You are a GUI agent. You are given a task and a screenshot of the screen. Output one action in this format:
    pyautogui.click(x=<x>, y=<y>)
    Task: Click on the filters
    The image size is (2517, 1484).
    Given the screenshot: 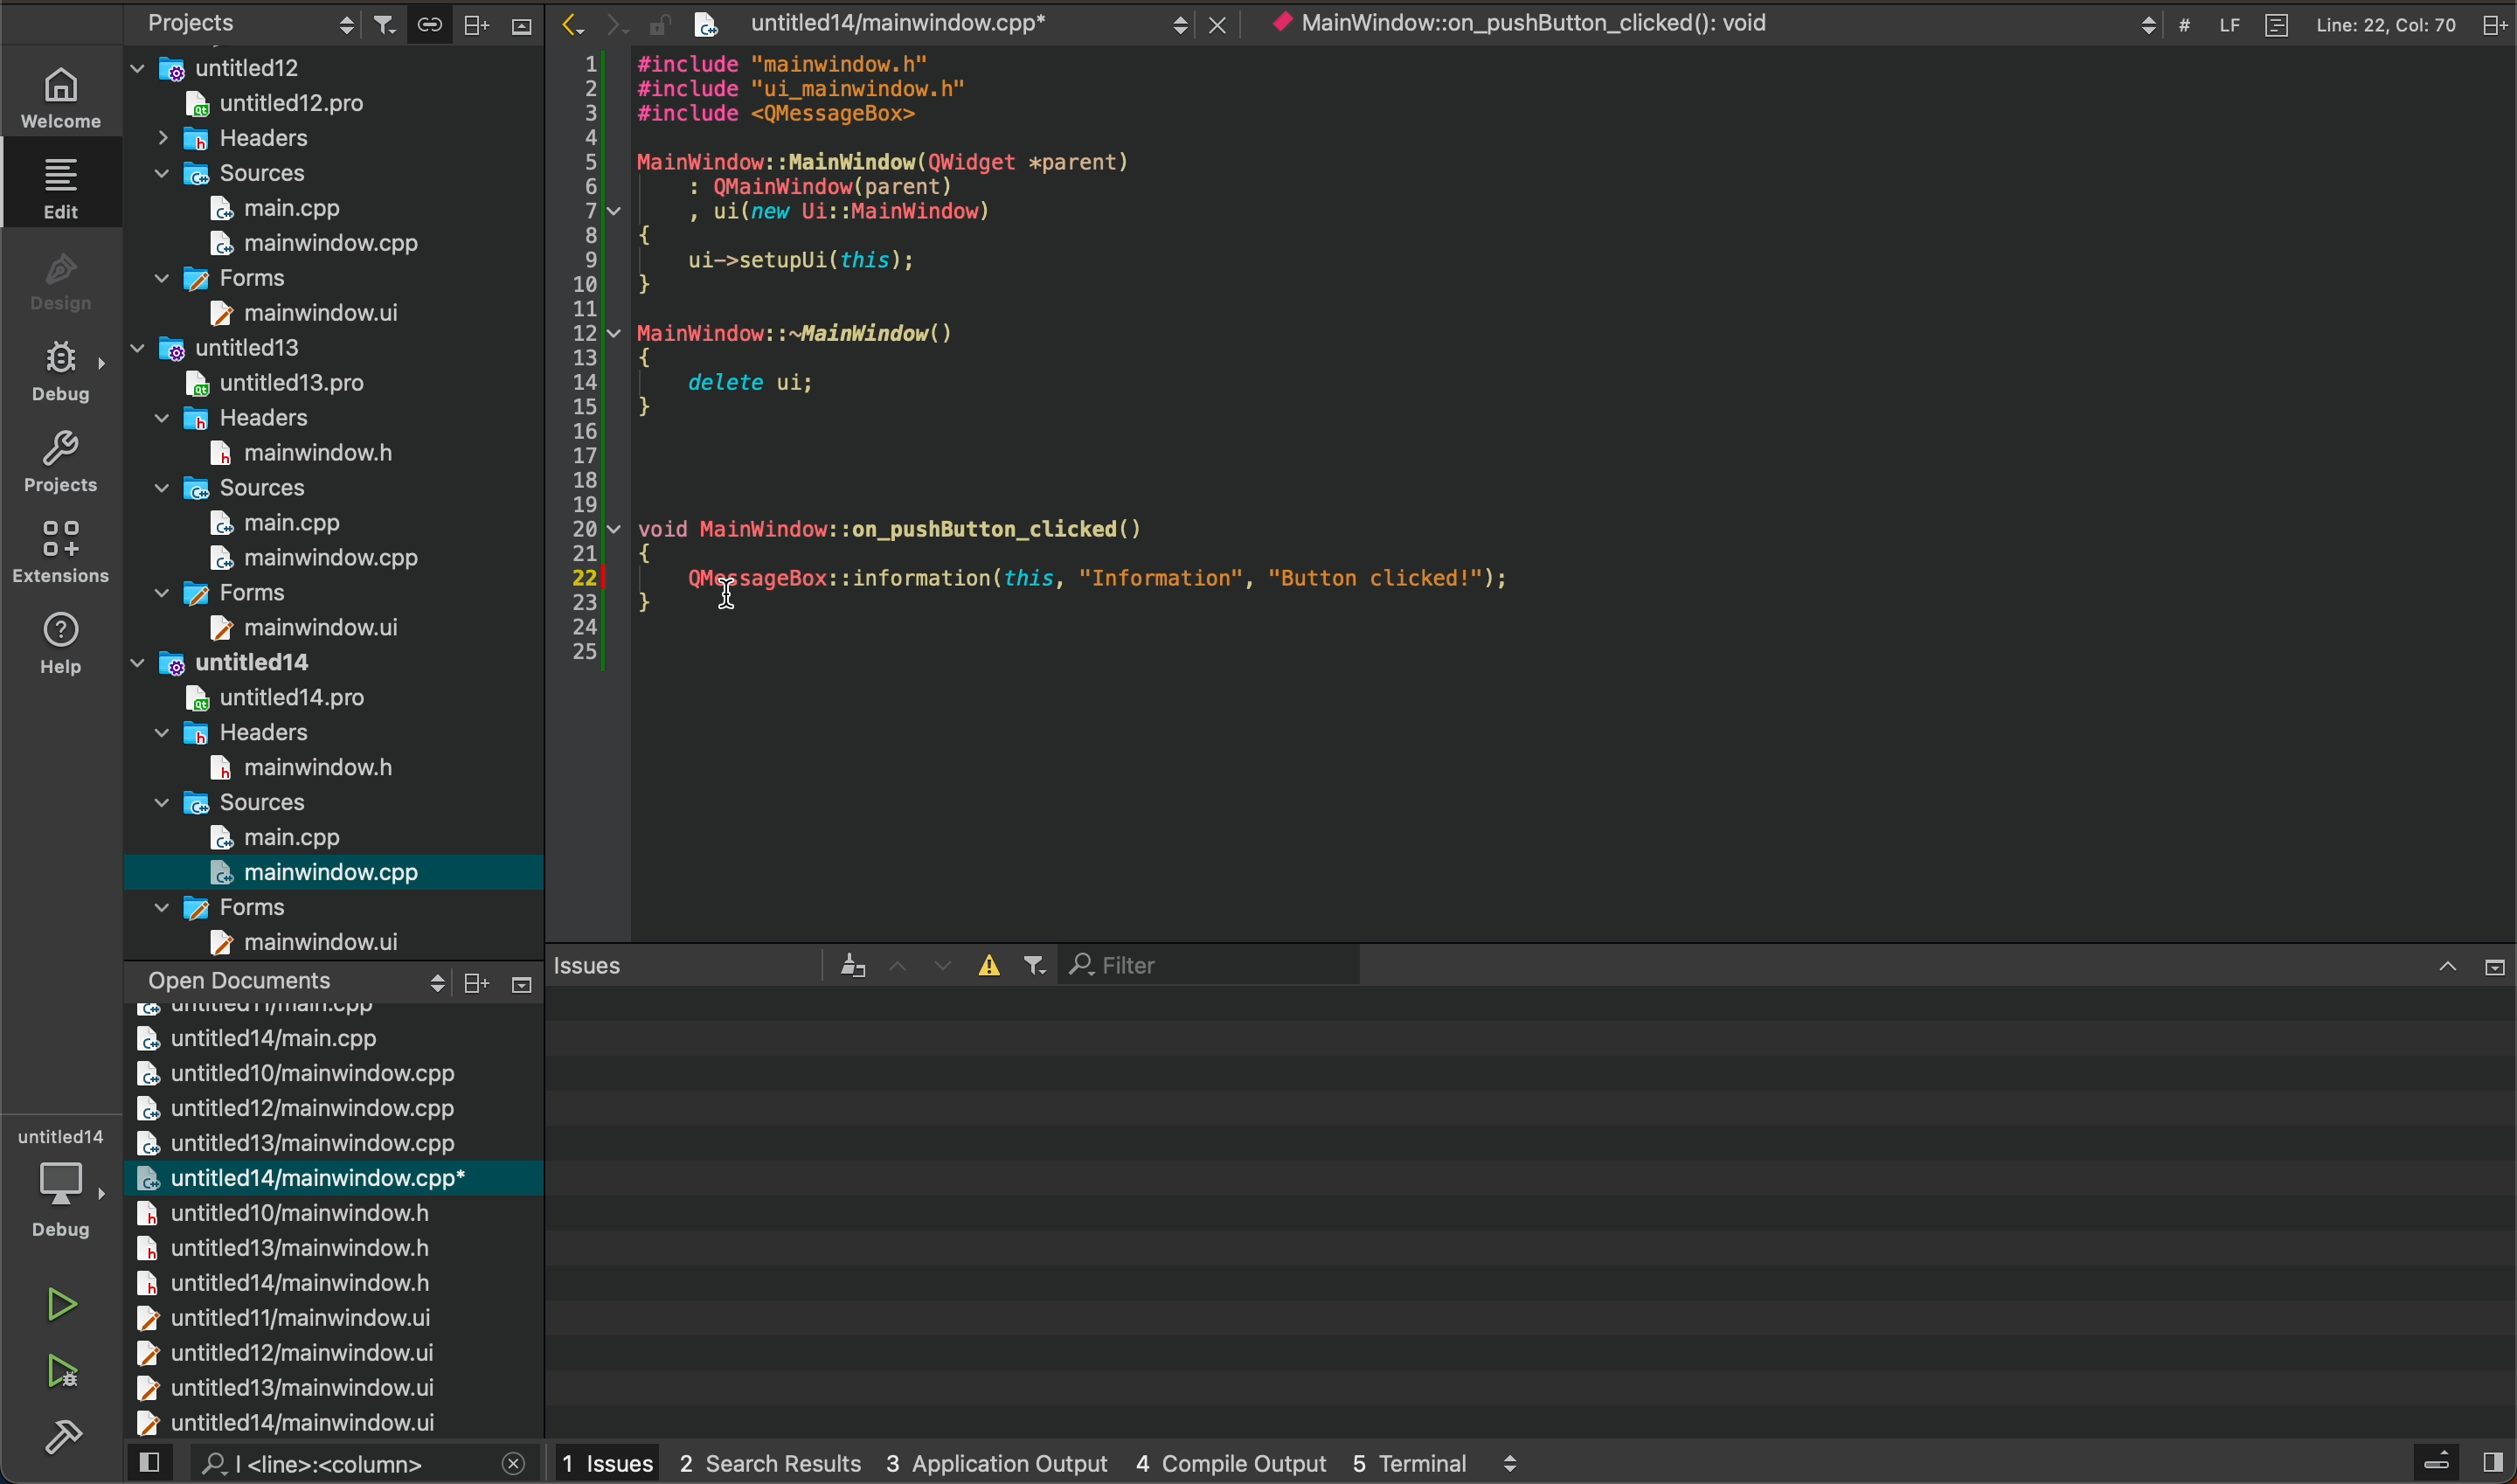 What is the action you would take?
    pyautogui.click(x=1017, y=966)
    